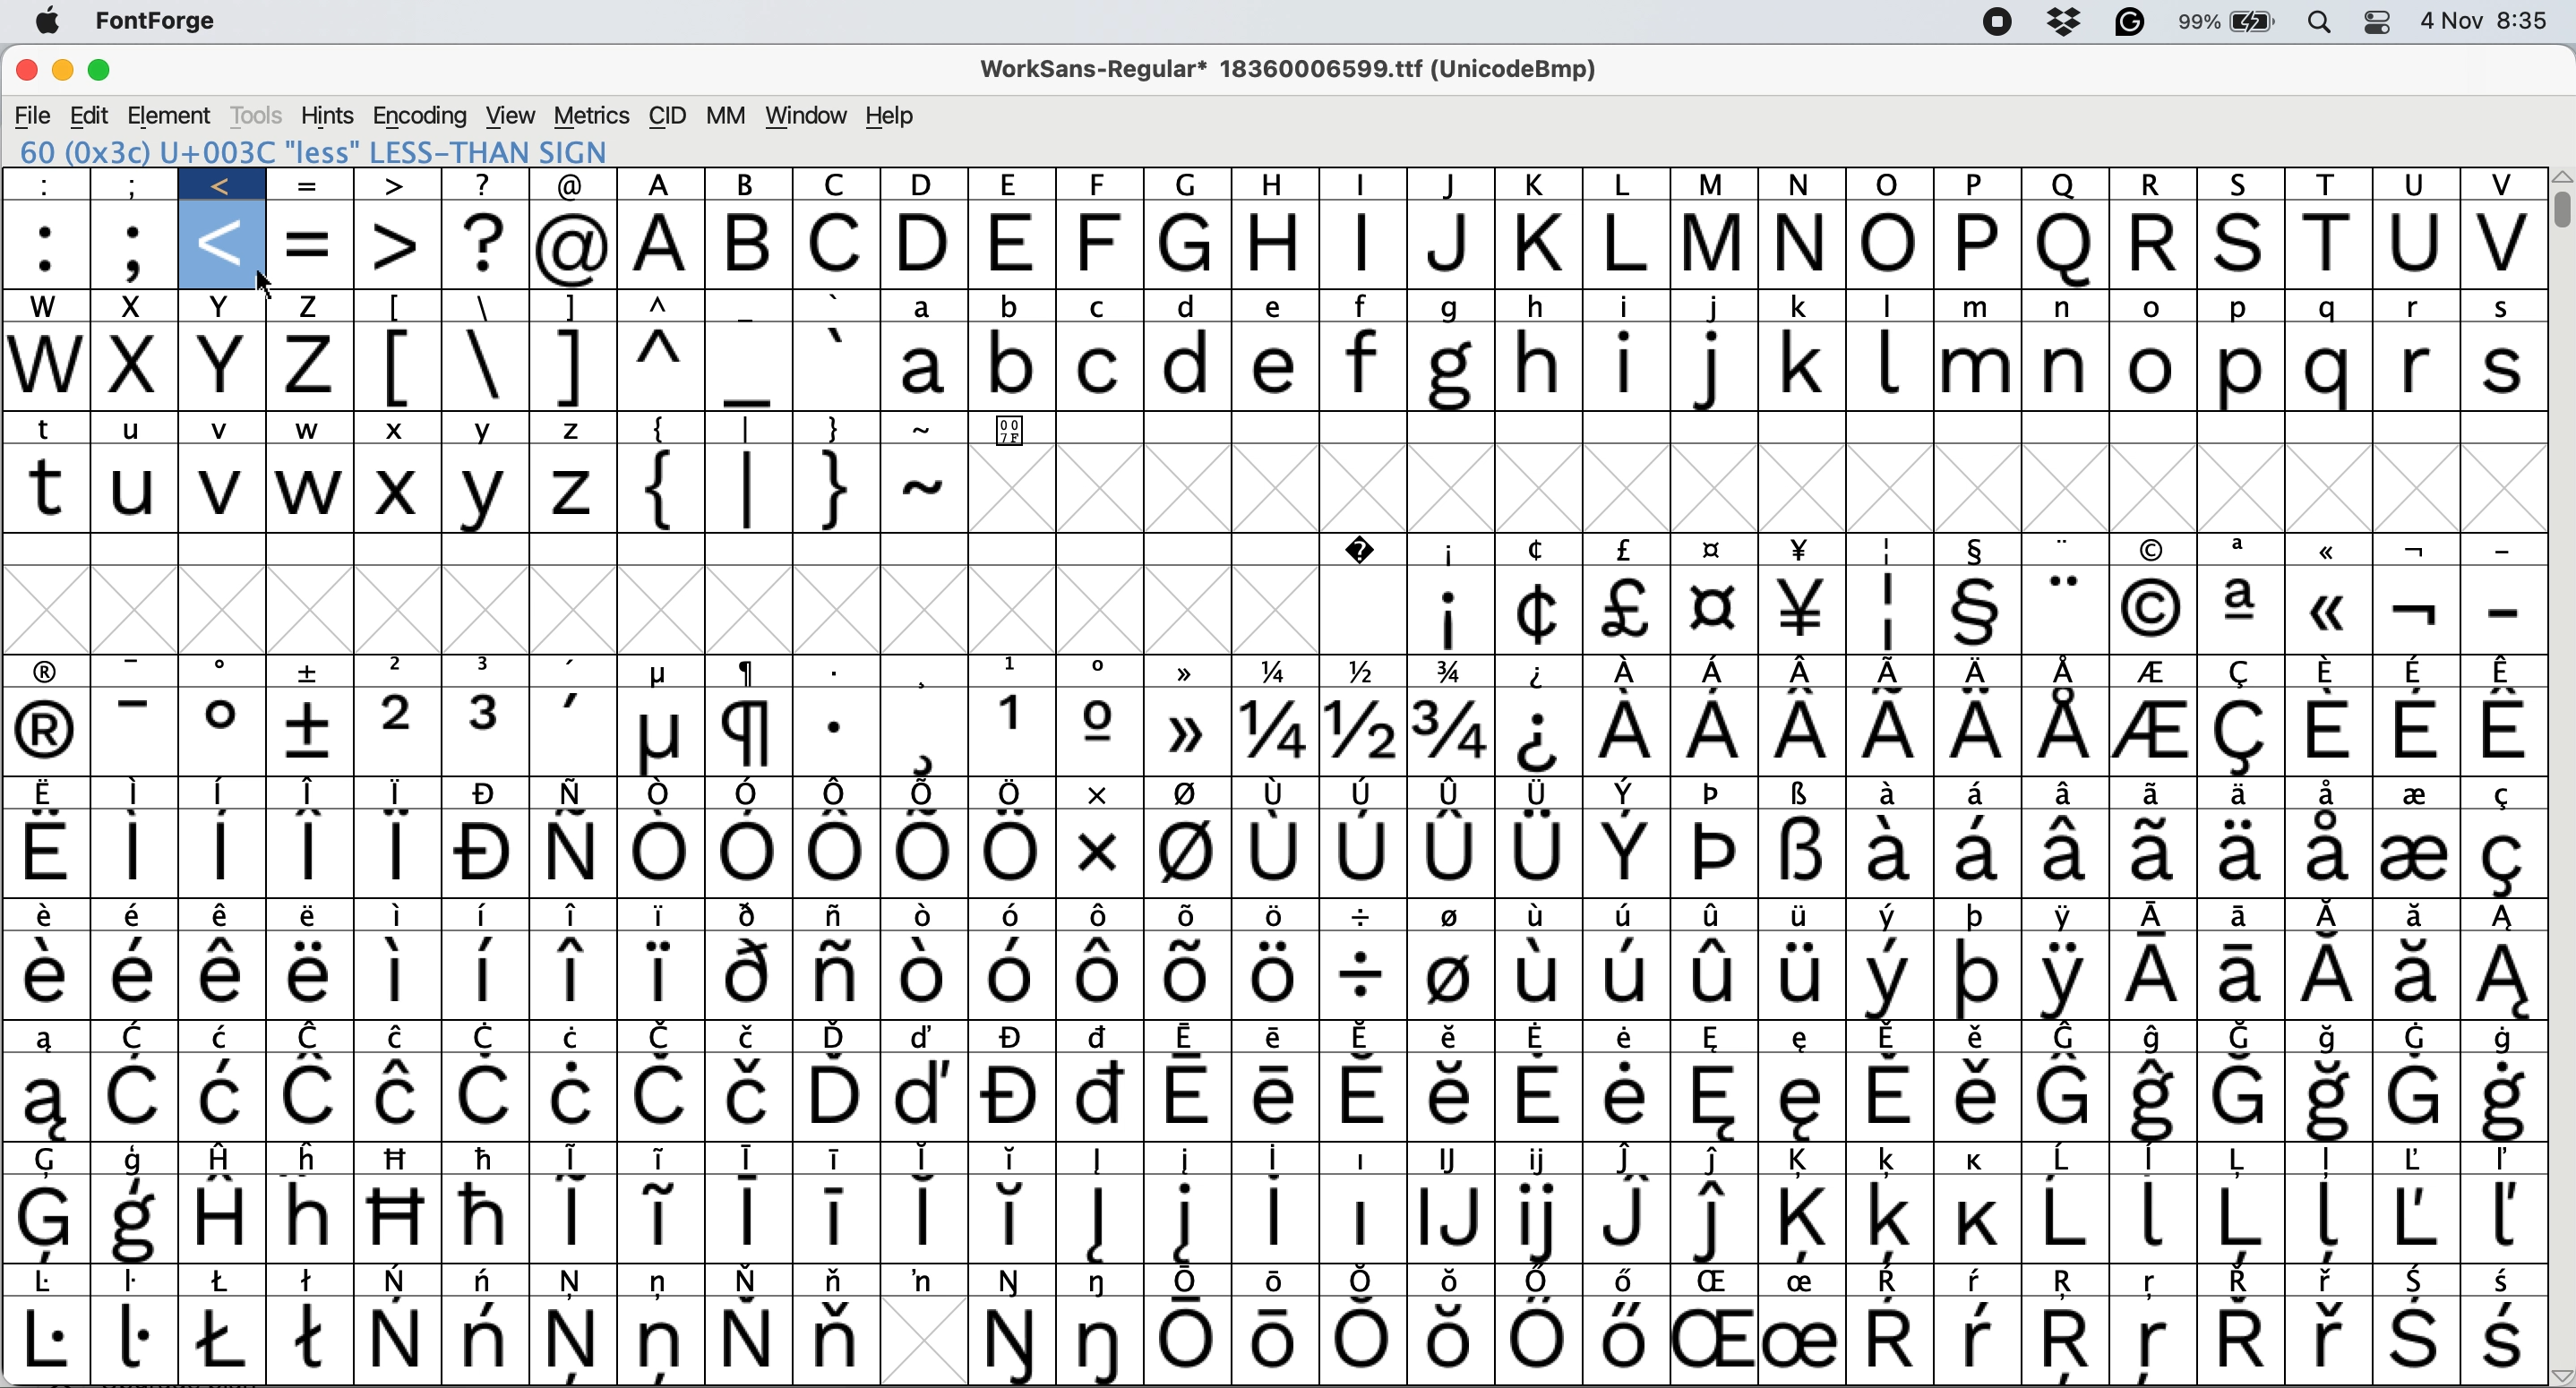 The width and height of the screenshot is (2576, 1388). What do you see at coordinates (2240, 1159) in the screenshot?
I see `Symbol` at bounding box center [2240, 1159].